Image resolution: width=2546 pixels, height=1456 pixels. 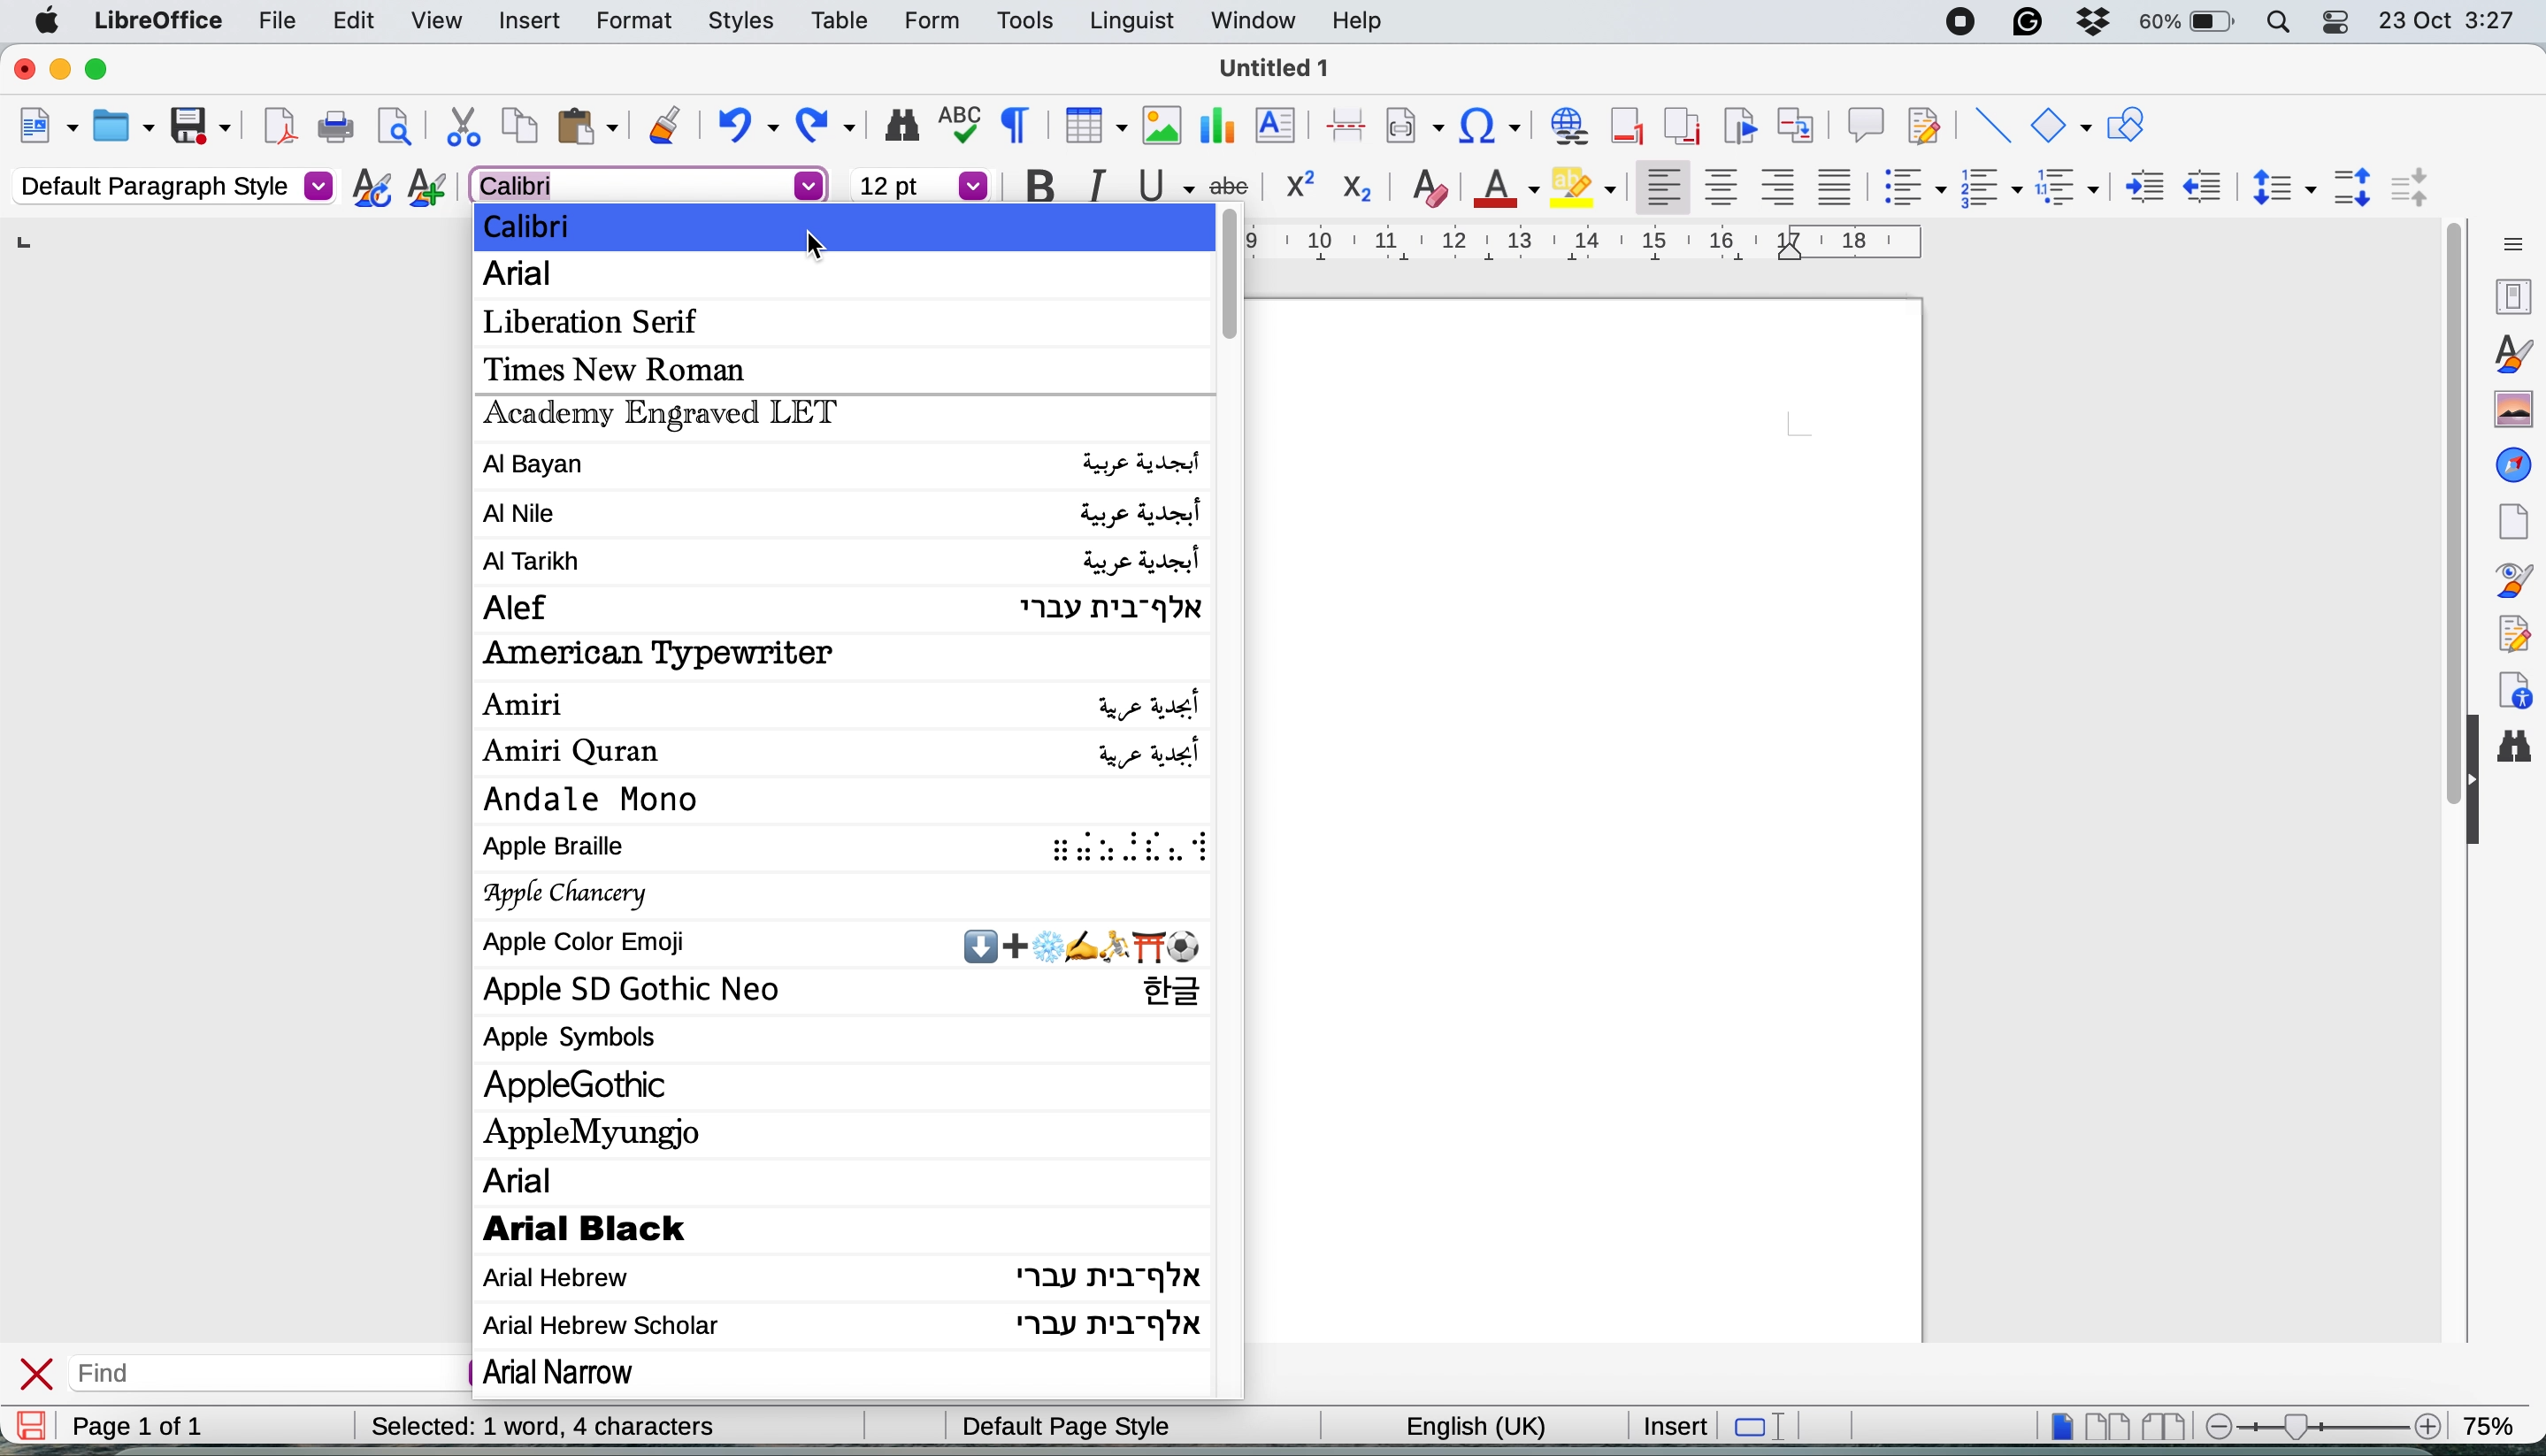 What do you see at coordinates (155, 1374) in the screenshot?
I see `find` at bounding box center [155, 1374].